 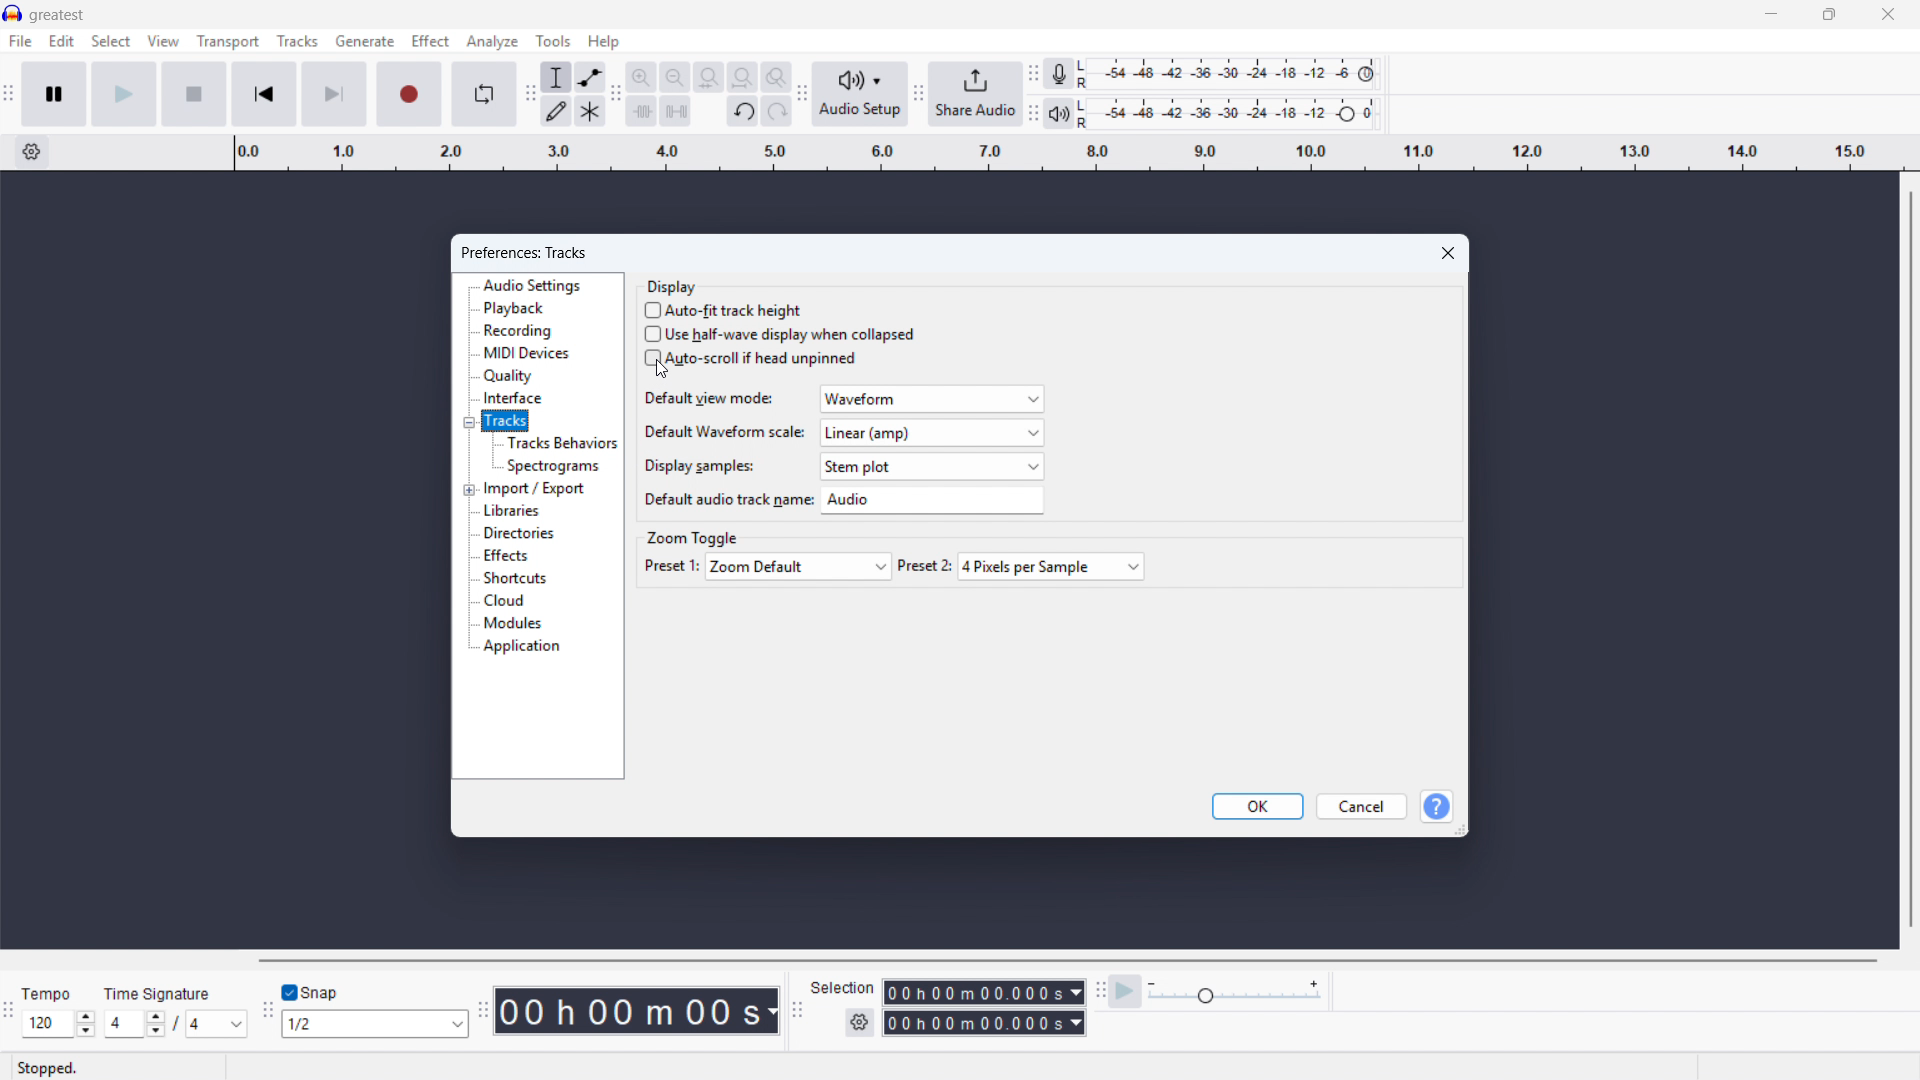 I want to click on help , so click(x=1435, y=806).